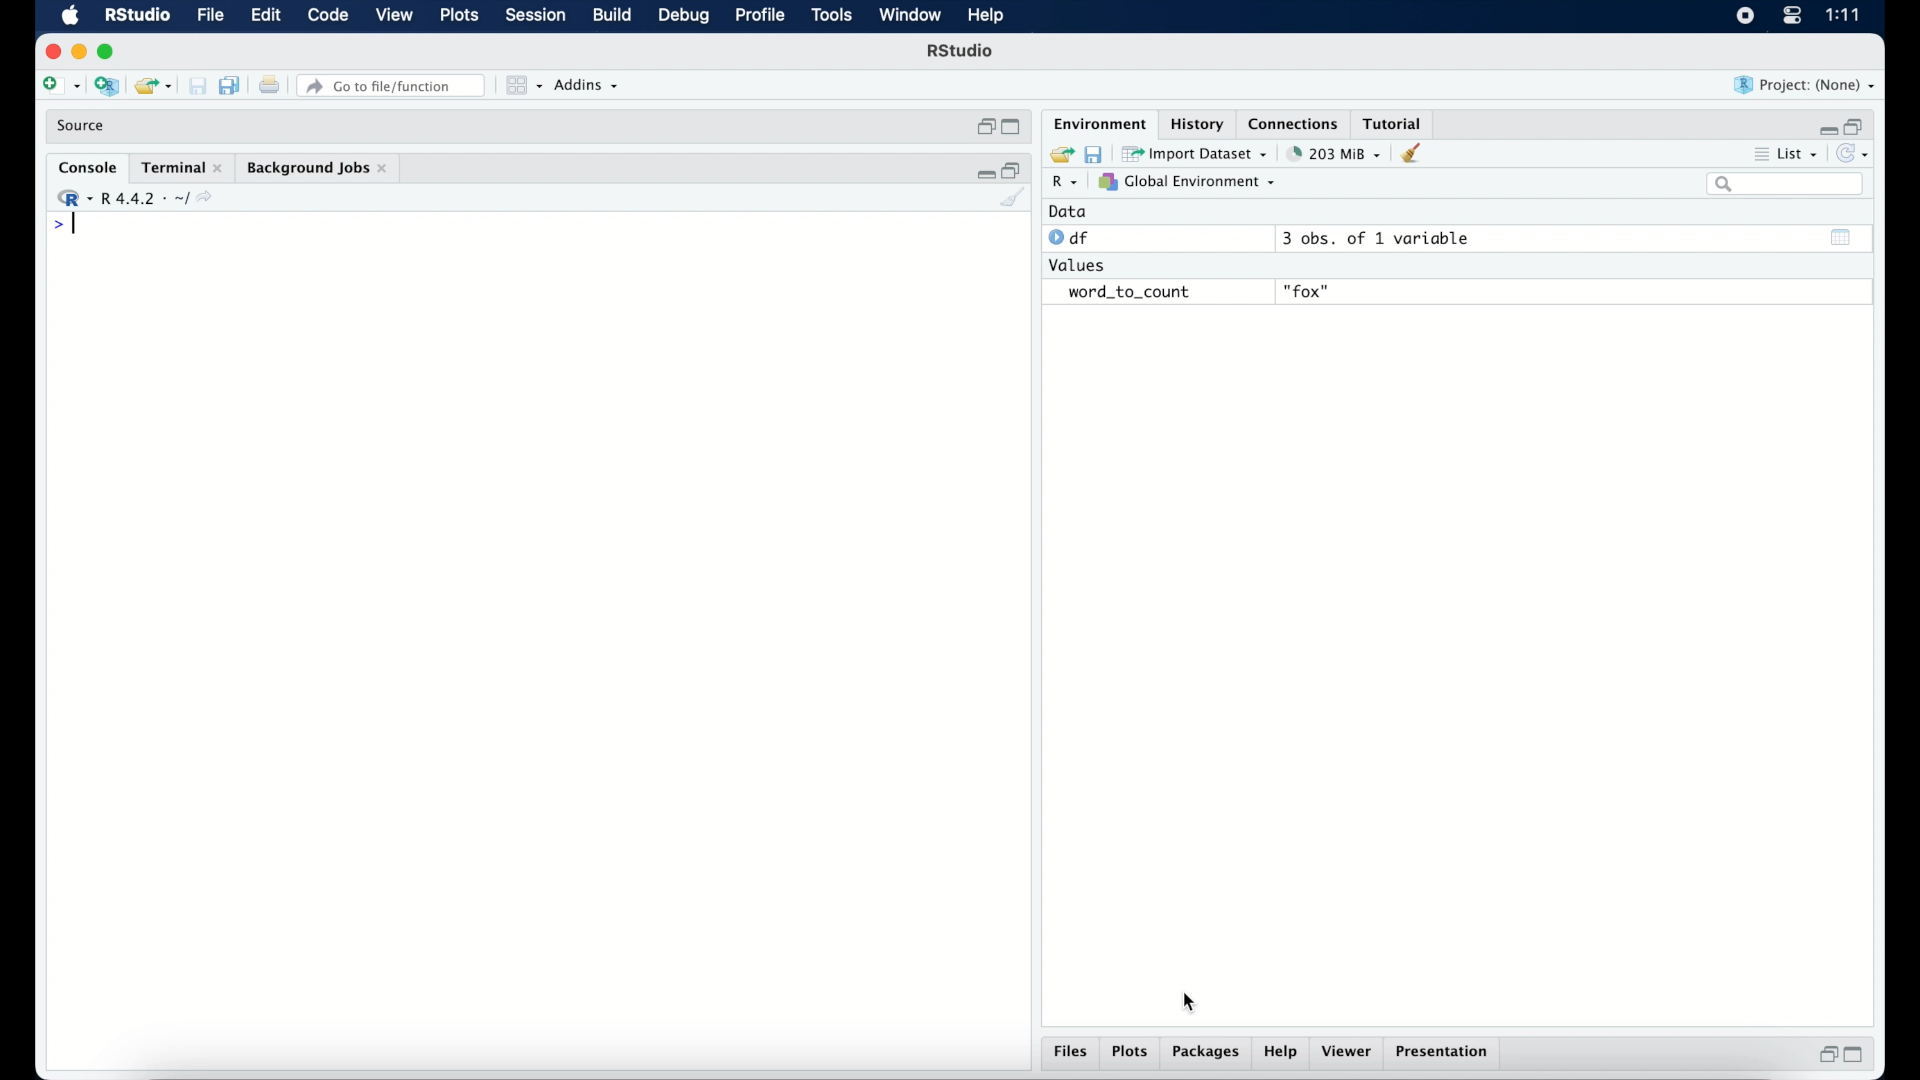 This screenshot has height=1080, width=1920. I want to click on terminal, so click(182, 168).